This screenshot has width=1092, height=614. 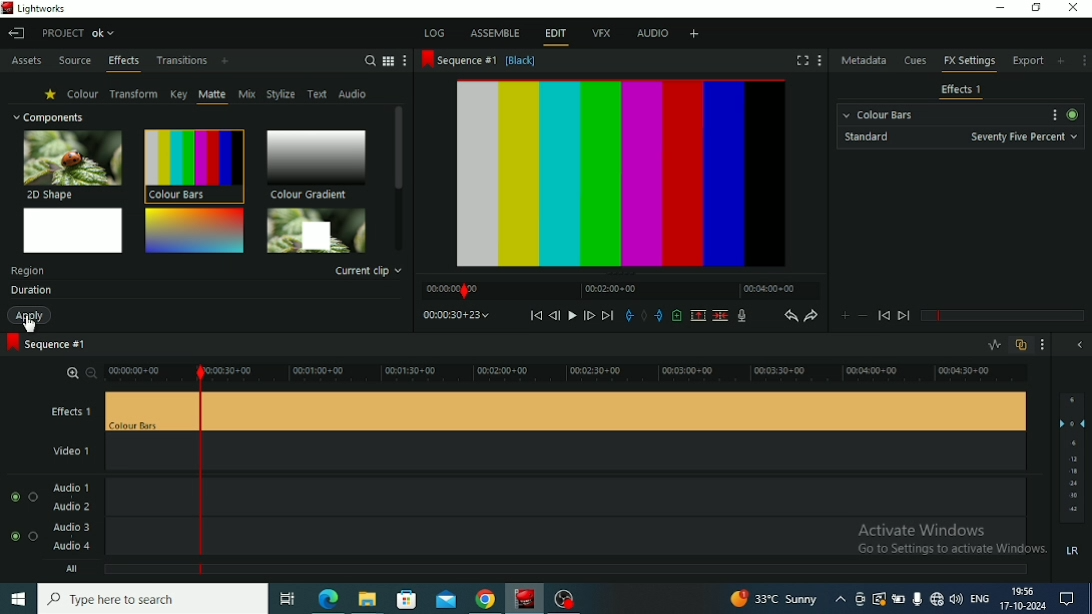 I want to click on effects 1, so click(x=101, y=412).